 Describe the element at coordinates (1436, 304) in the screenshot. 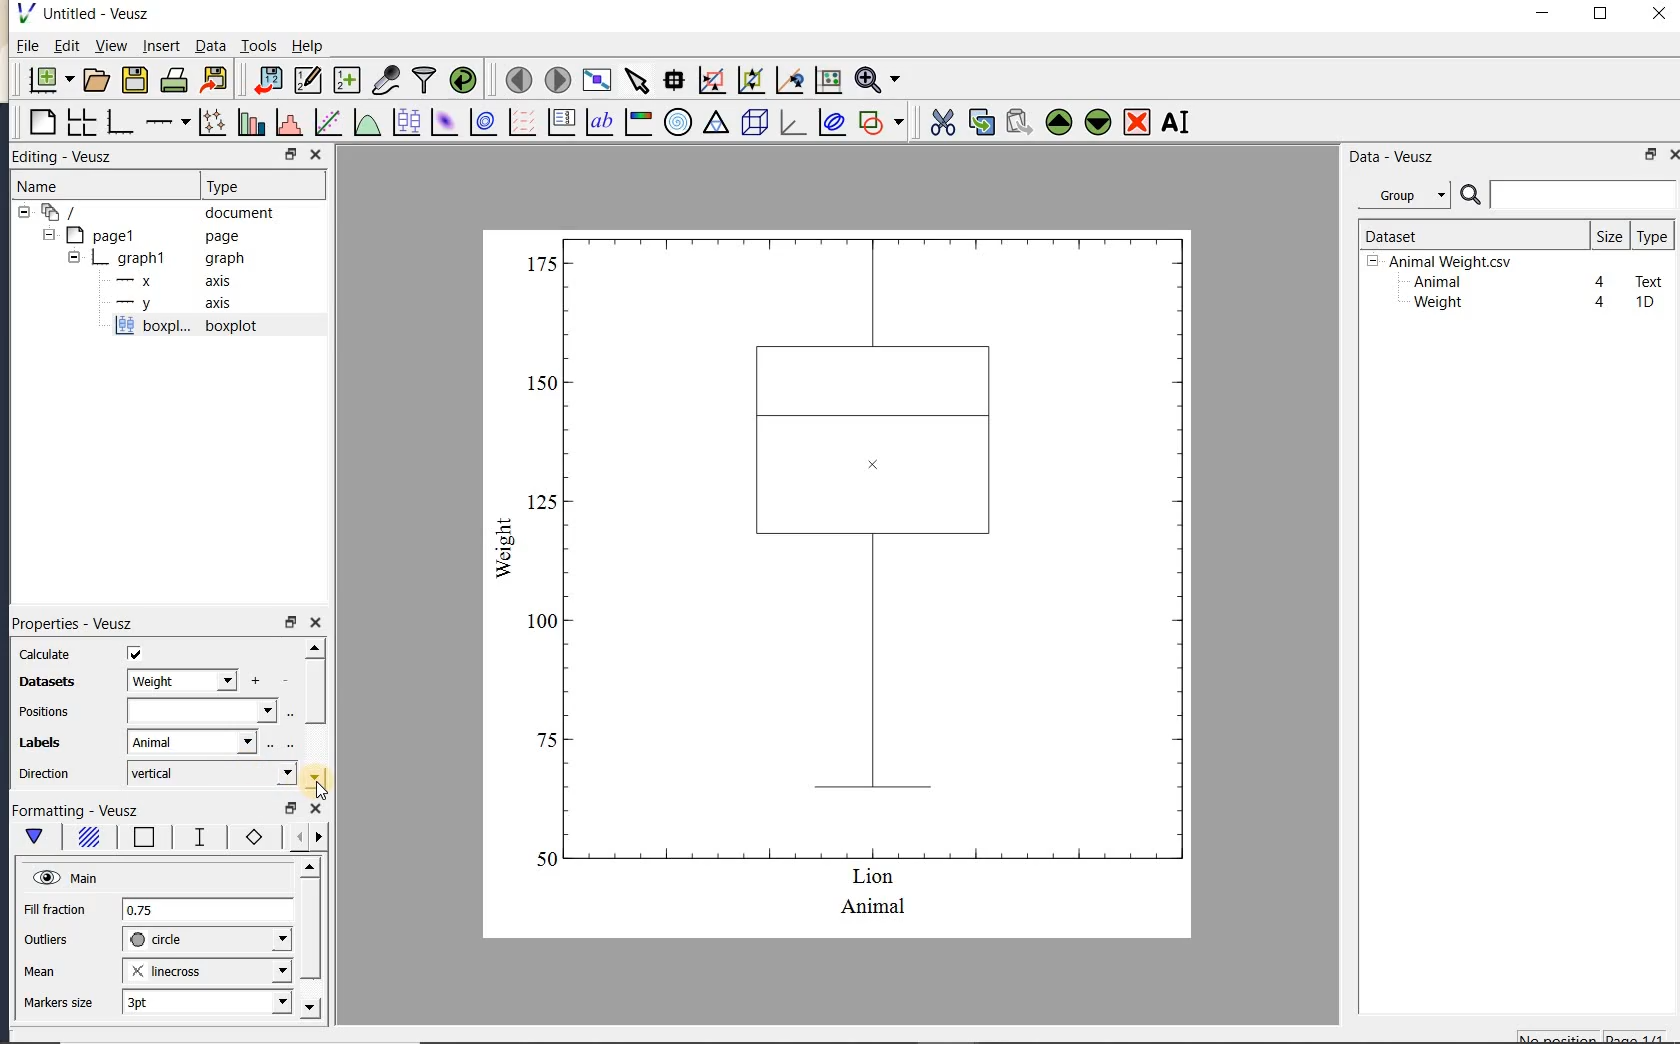

I see `Weight` at that location.